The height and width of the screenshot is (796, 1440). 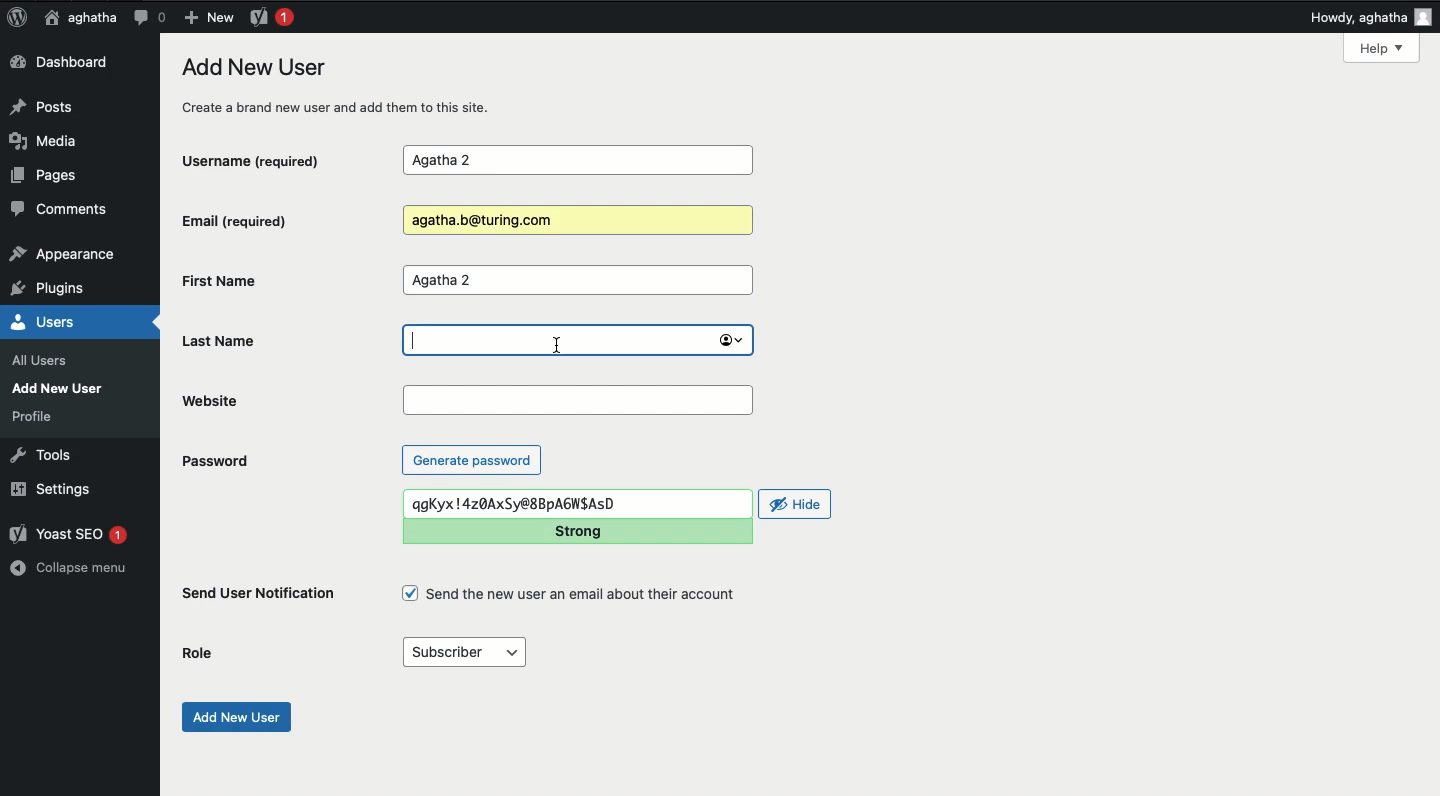 I want to click on Send user notification , so click(x=260, y=597).